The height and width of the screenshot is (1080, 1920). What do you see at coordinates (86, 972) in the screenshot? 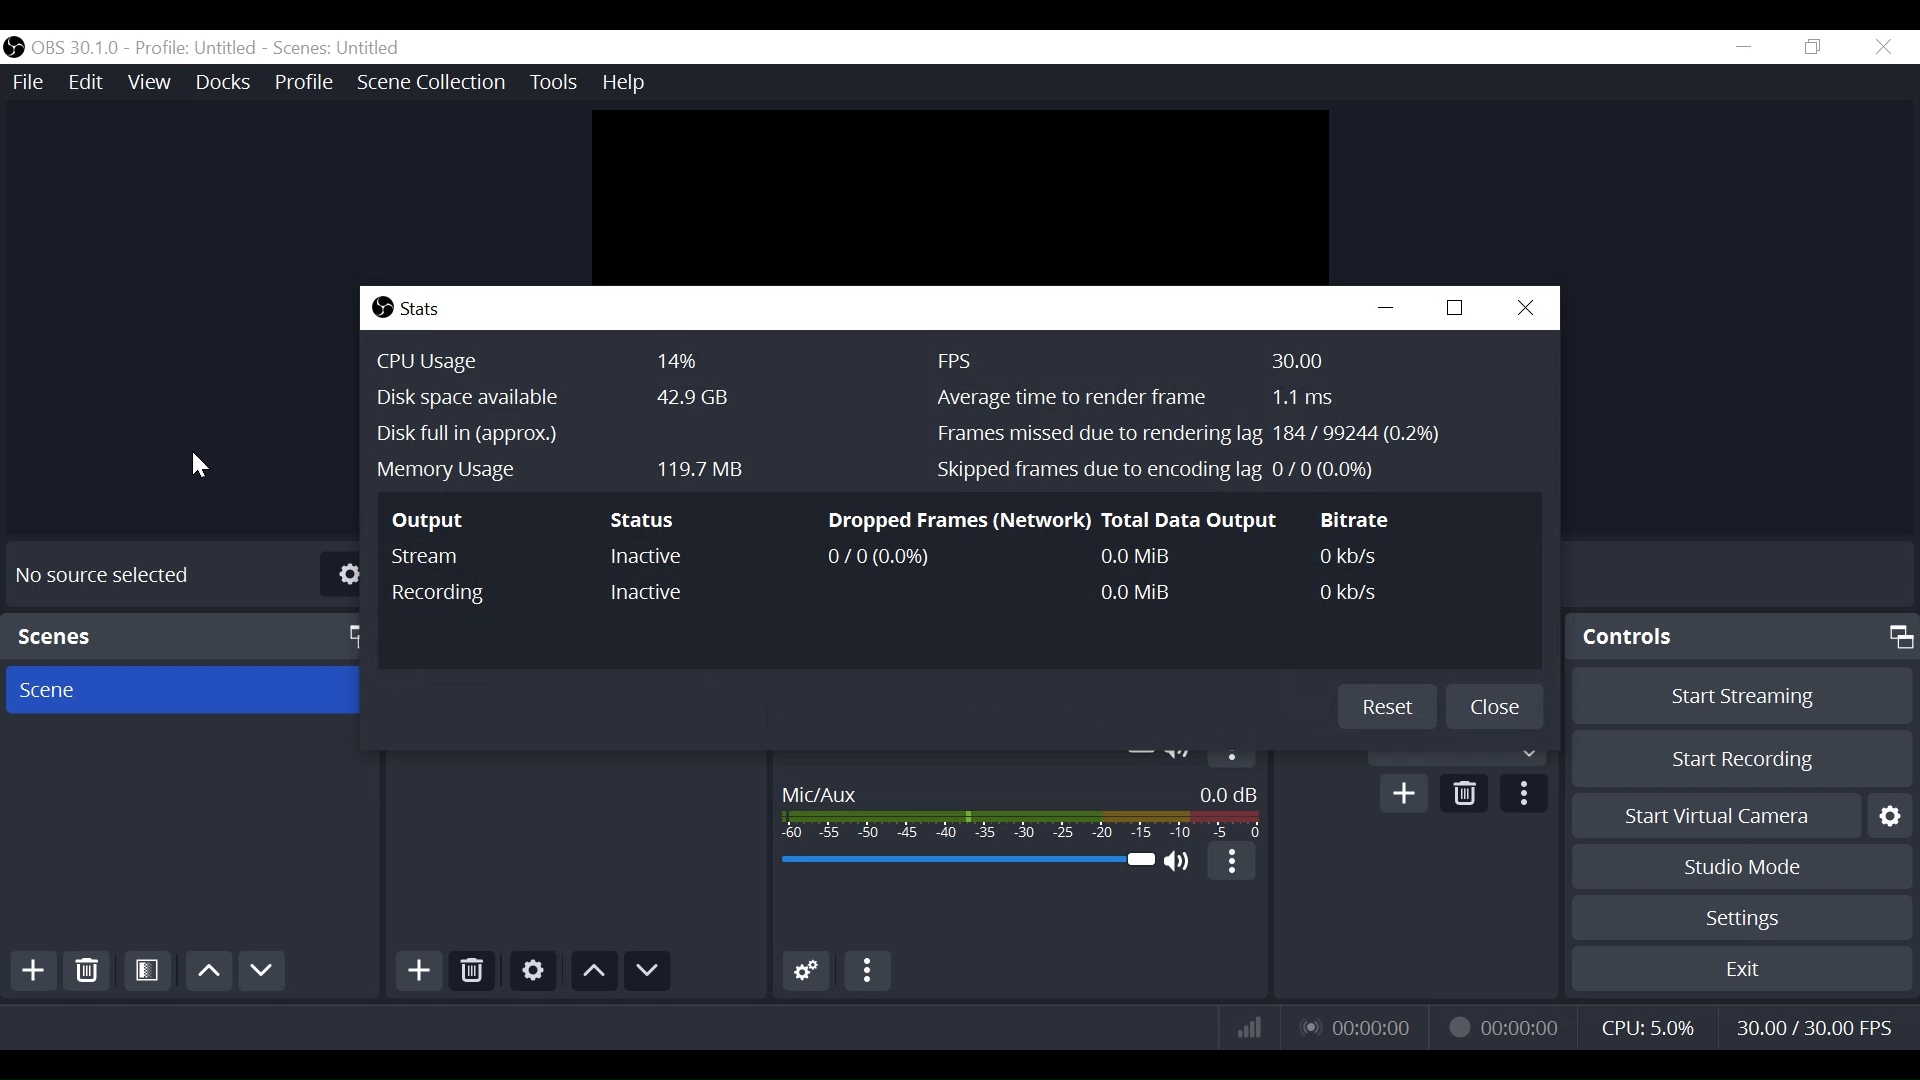
I see `Delete` at bounding box center [86, 972].